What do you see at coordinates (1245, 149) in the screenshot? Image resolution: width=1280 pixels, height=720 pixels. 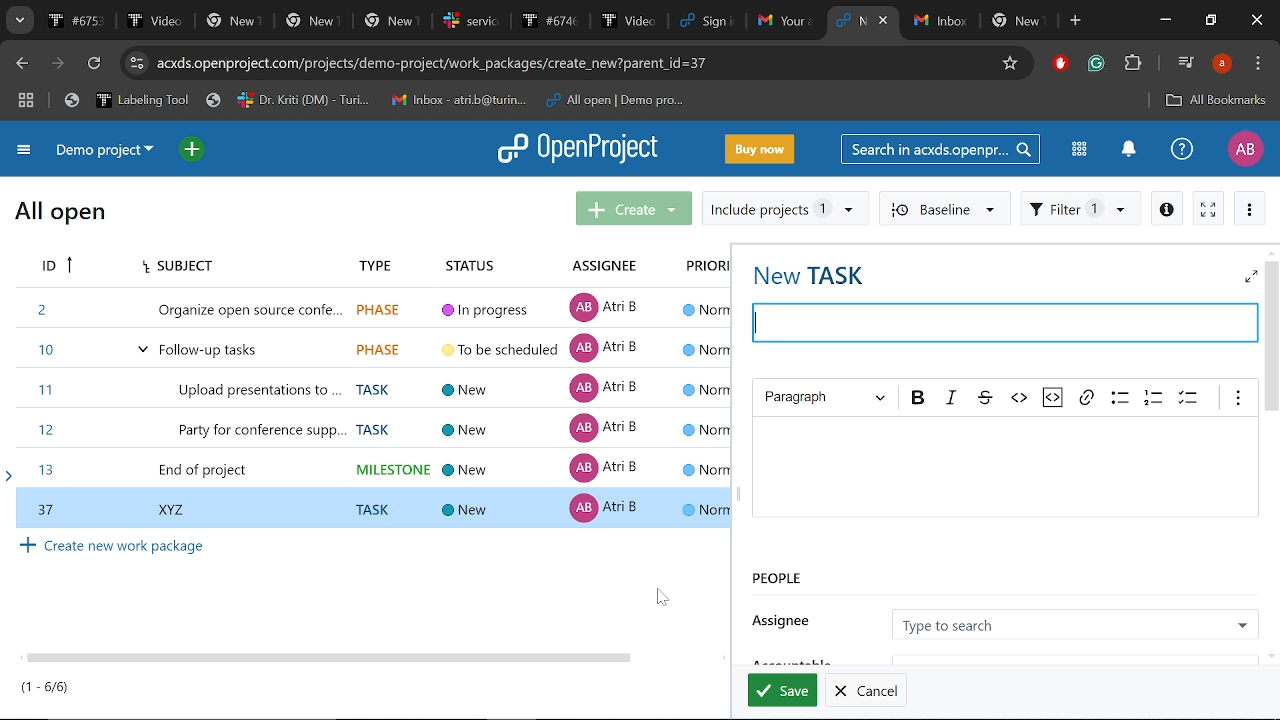 I see `Profile` at bounding box center [1245, 149].